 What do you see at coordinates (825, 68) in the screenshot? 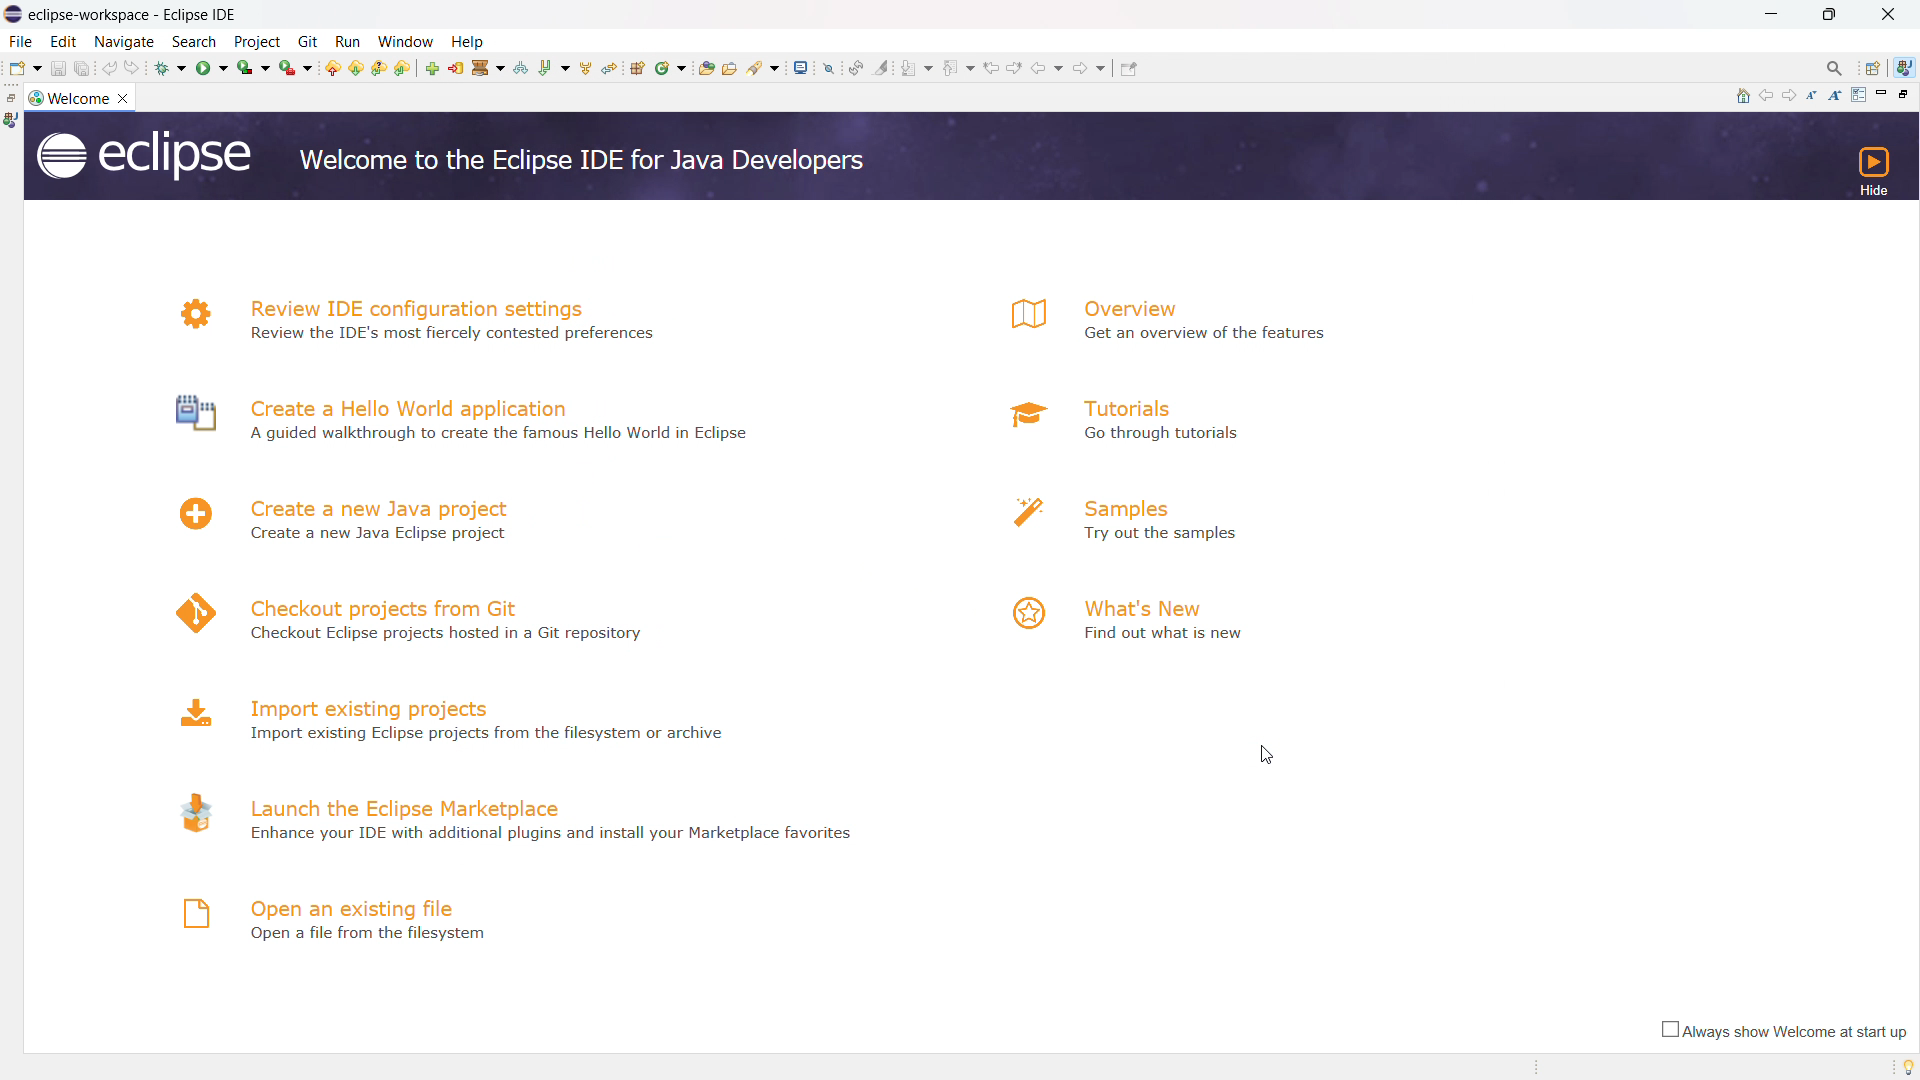
I see `pin editor` at bounding box center [825, 68].